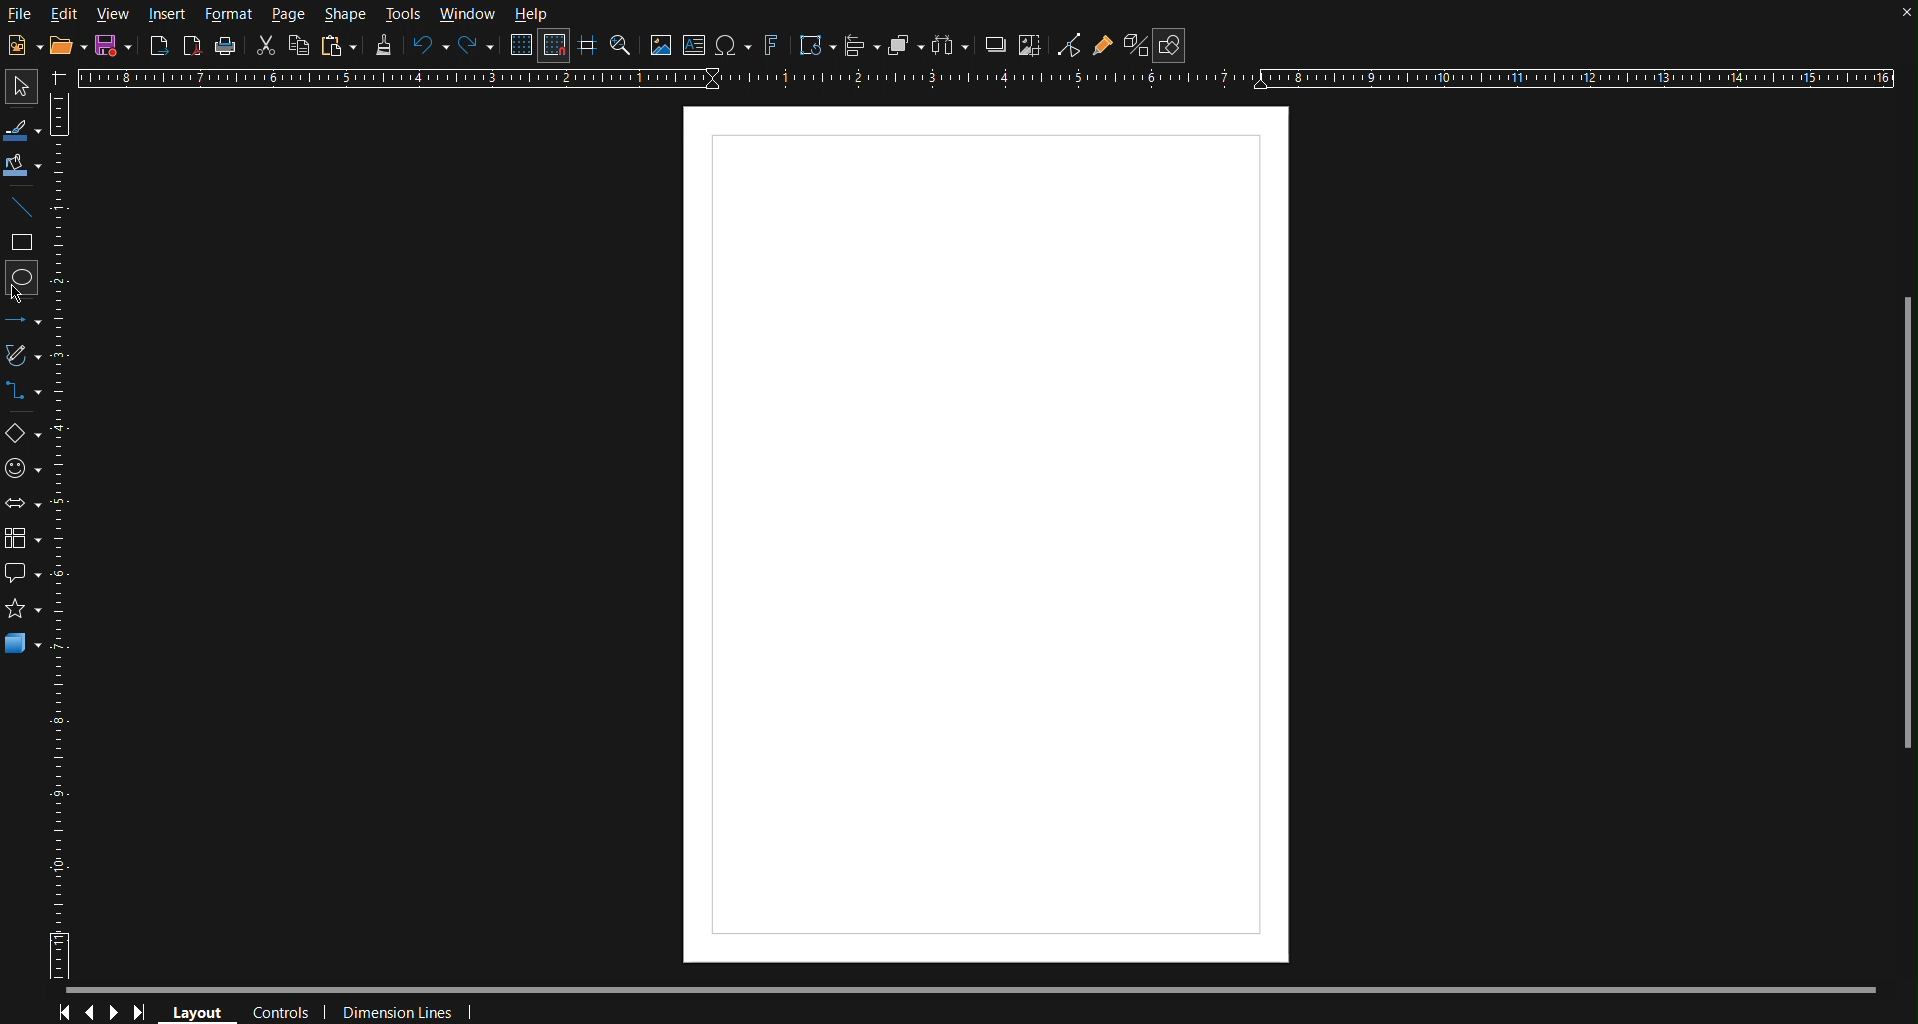 This screenshot has width=1918, height=1024. What do you see at coordinates (430, 49) in the screenshot?
I see `Undo` at bounding box center [430, 49].